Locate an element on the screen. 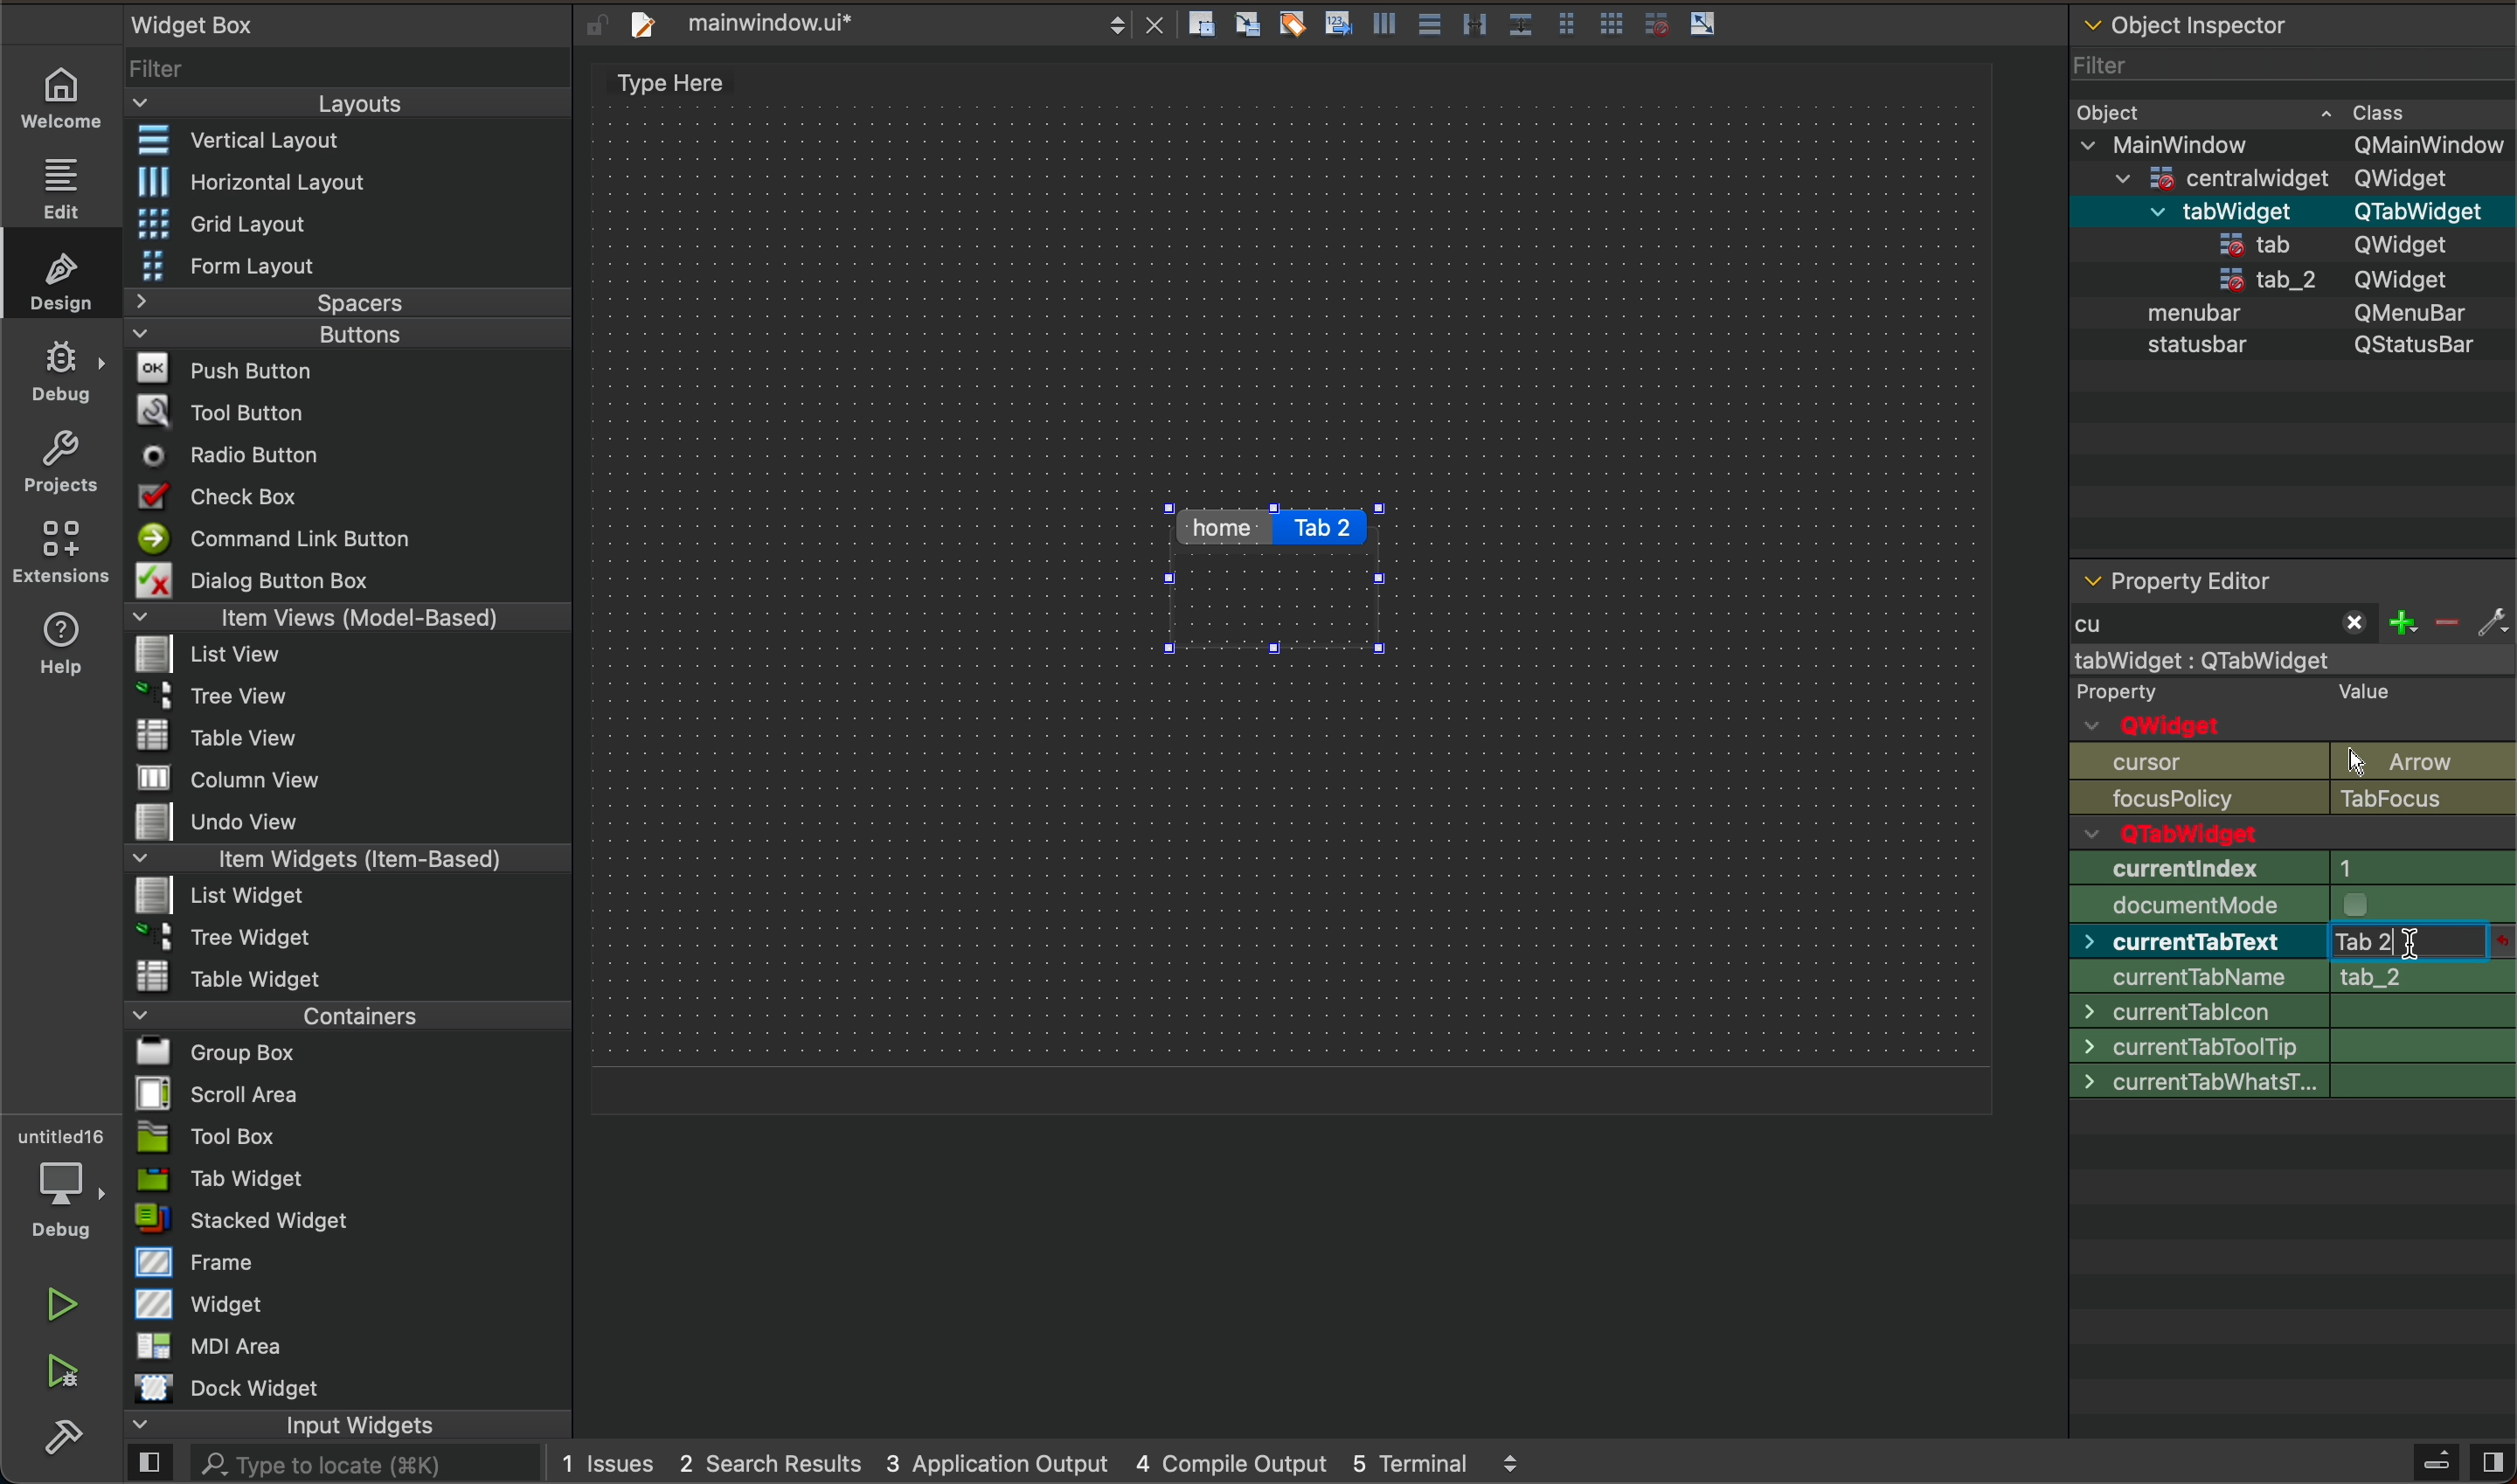 The height and width of the screenshot is (1484, 2517). projects is located at coordinates (63, 461).